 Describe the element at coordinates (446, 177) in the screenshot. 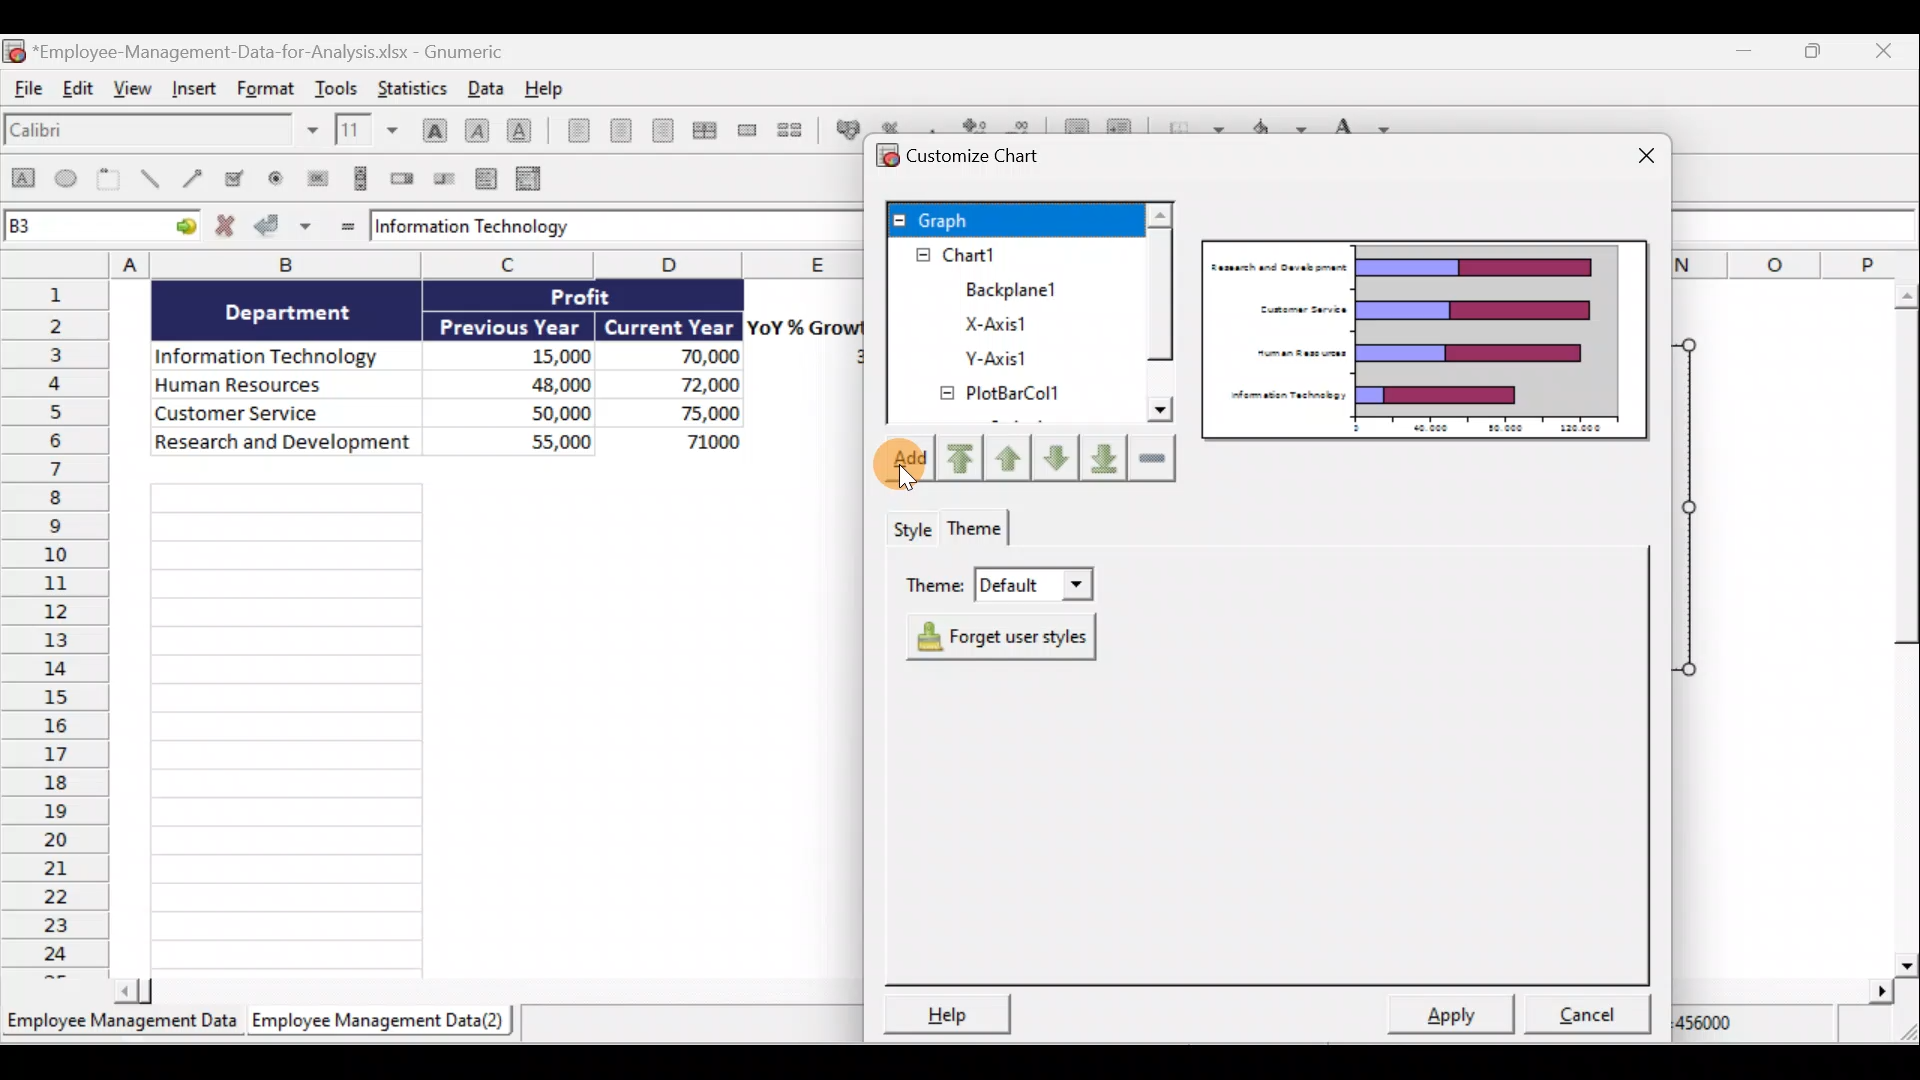

I see `Create a slider` at that location.